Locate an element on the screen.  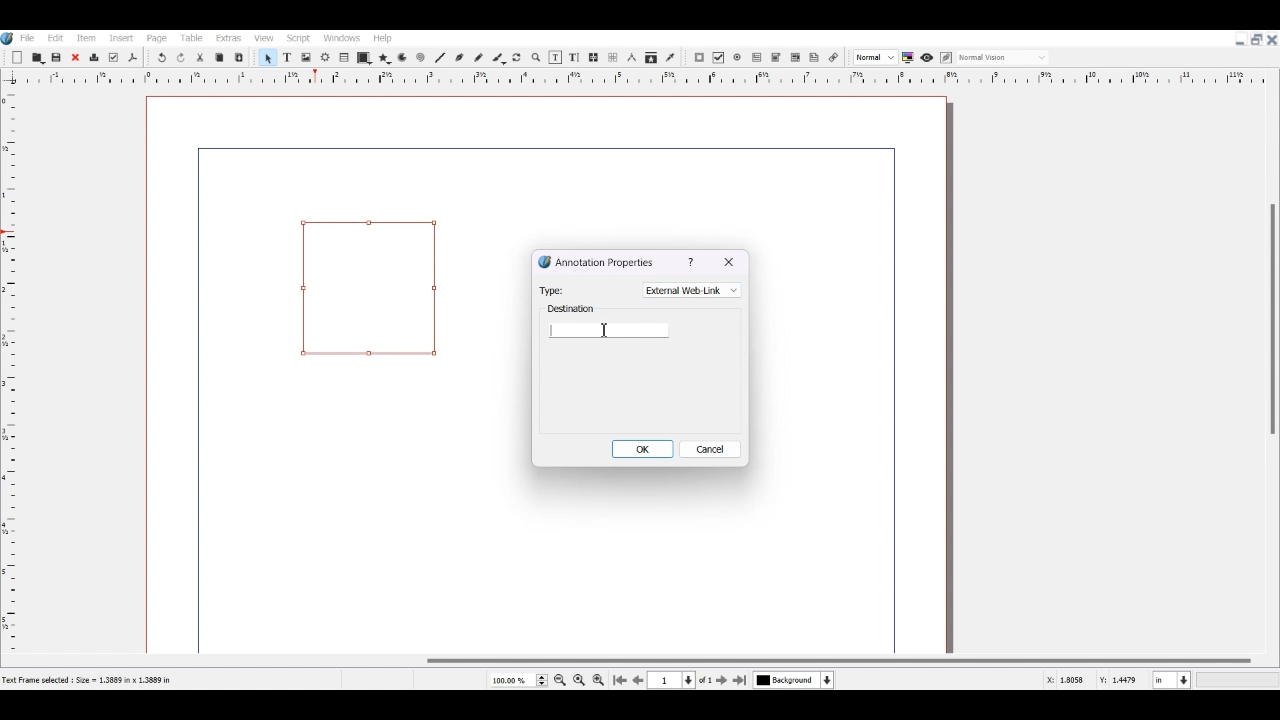
Horizontal Scroll bar is located at coordinates (640, 661).